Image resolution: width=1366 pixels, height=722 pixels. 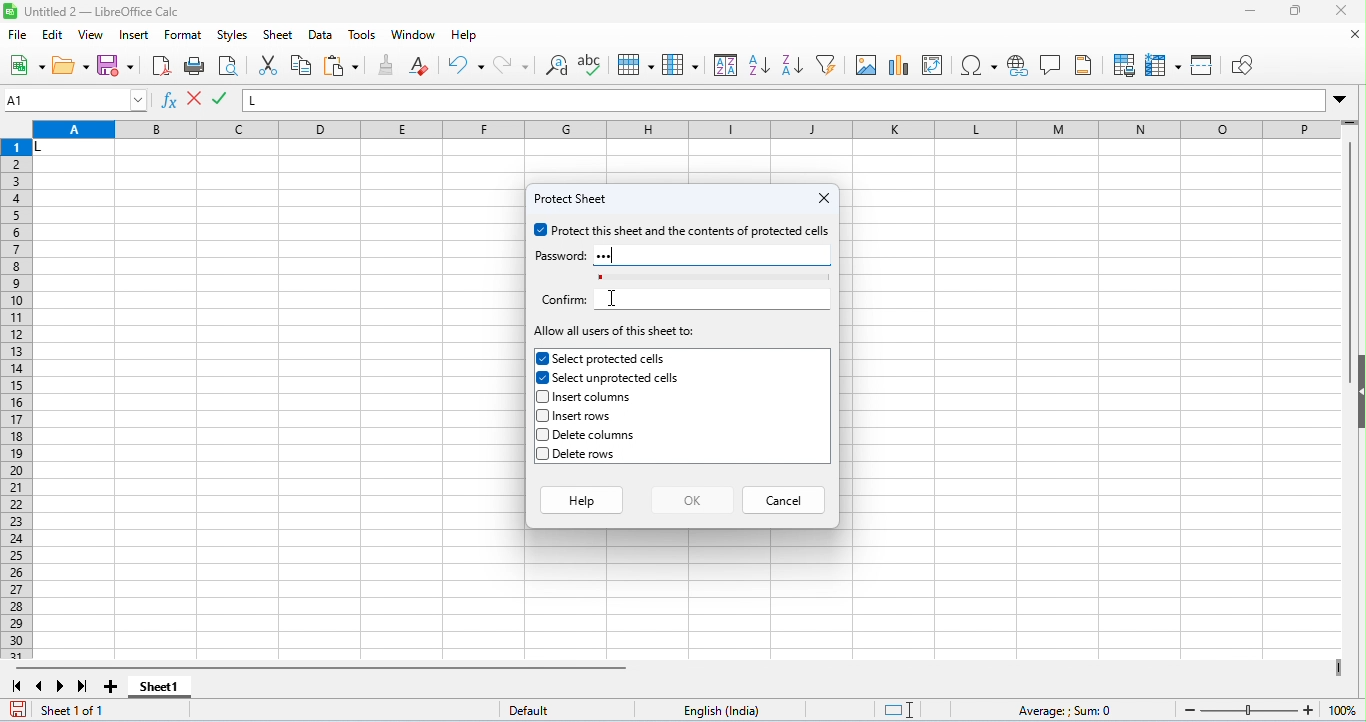 What do you see at coordinates (227, 67) in the screenshot?
I see `print preview` at bounding box center [227, 67].